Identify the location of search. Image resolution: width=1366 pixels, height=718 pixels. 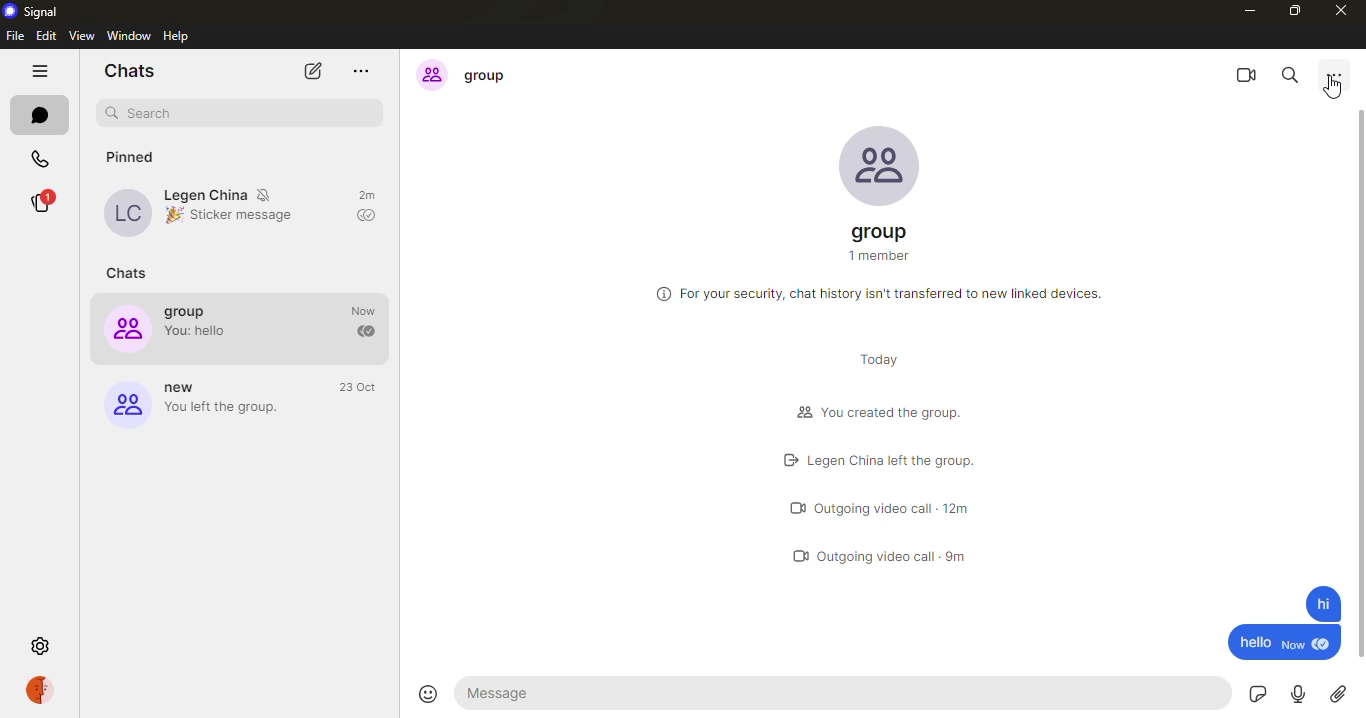
(1292, 77).